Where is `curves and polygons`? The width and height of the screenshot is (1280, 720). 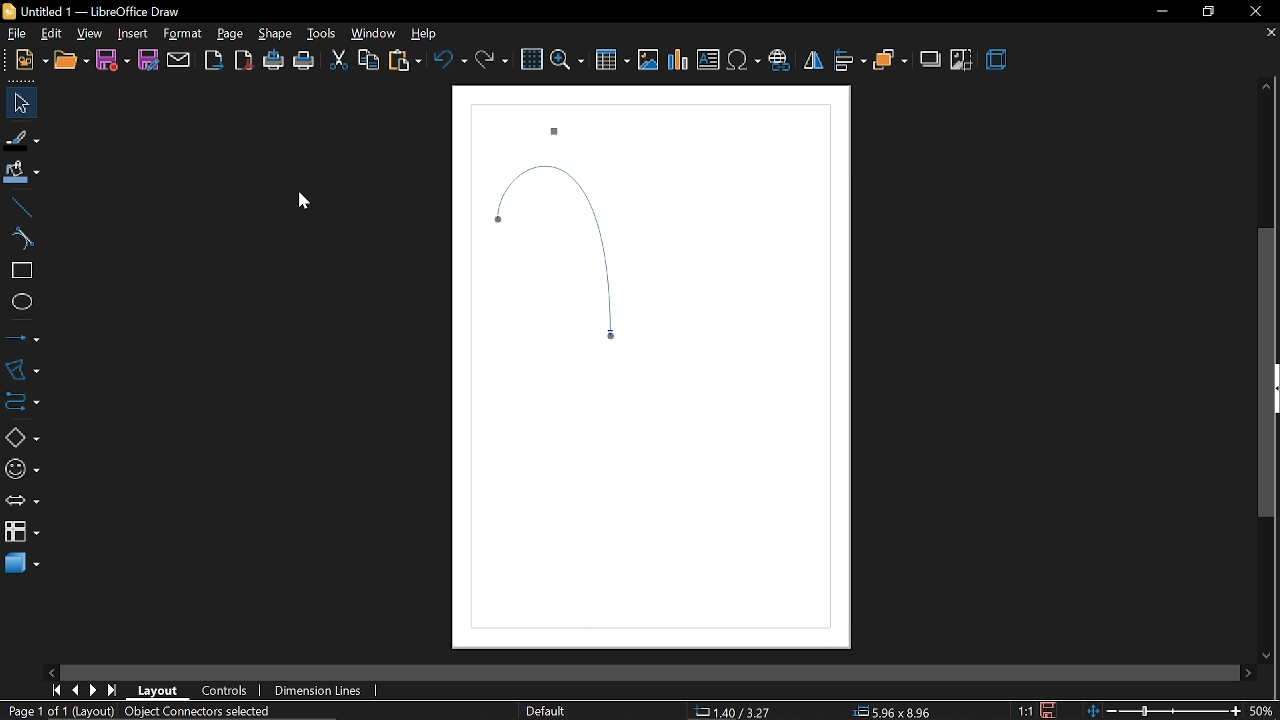
curves and polygons is located at coordinates (20, 369).